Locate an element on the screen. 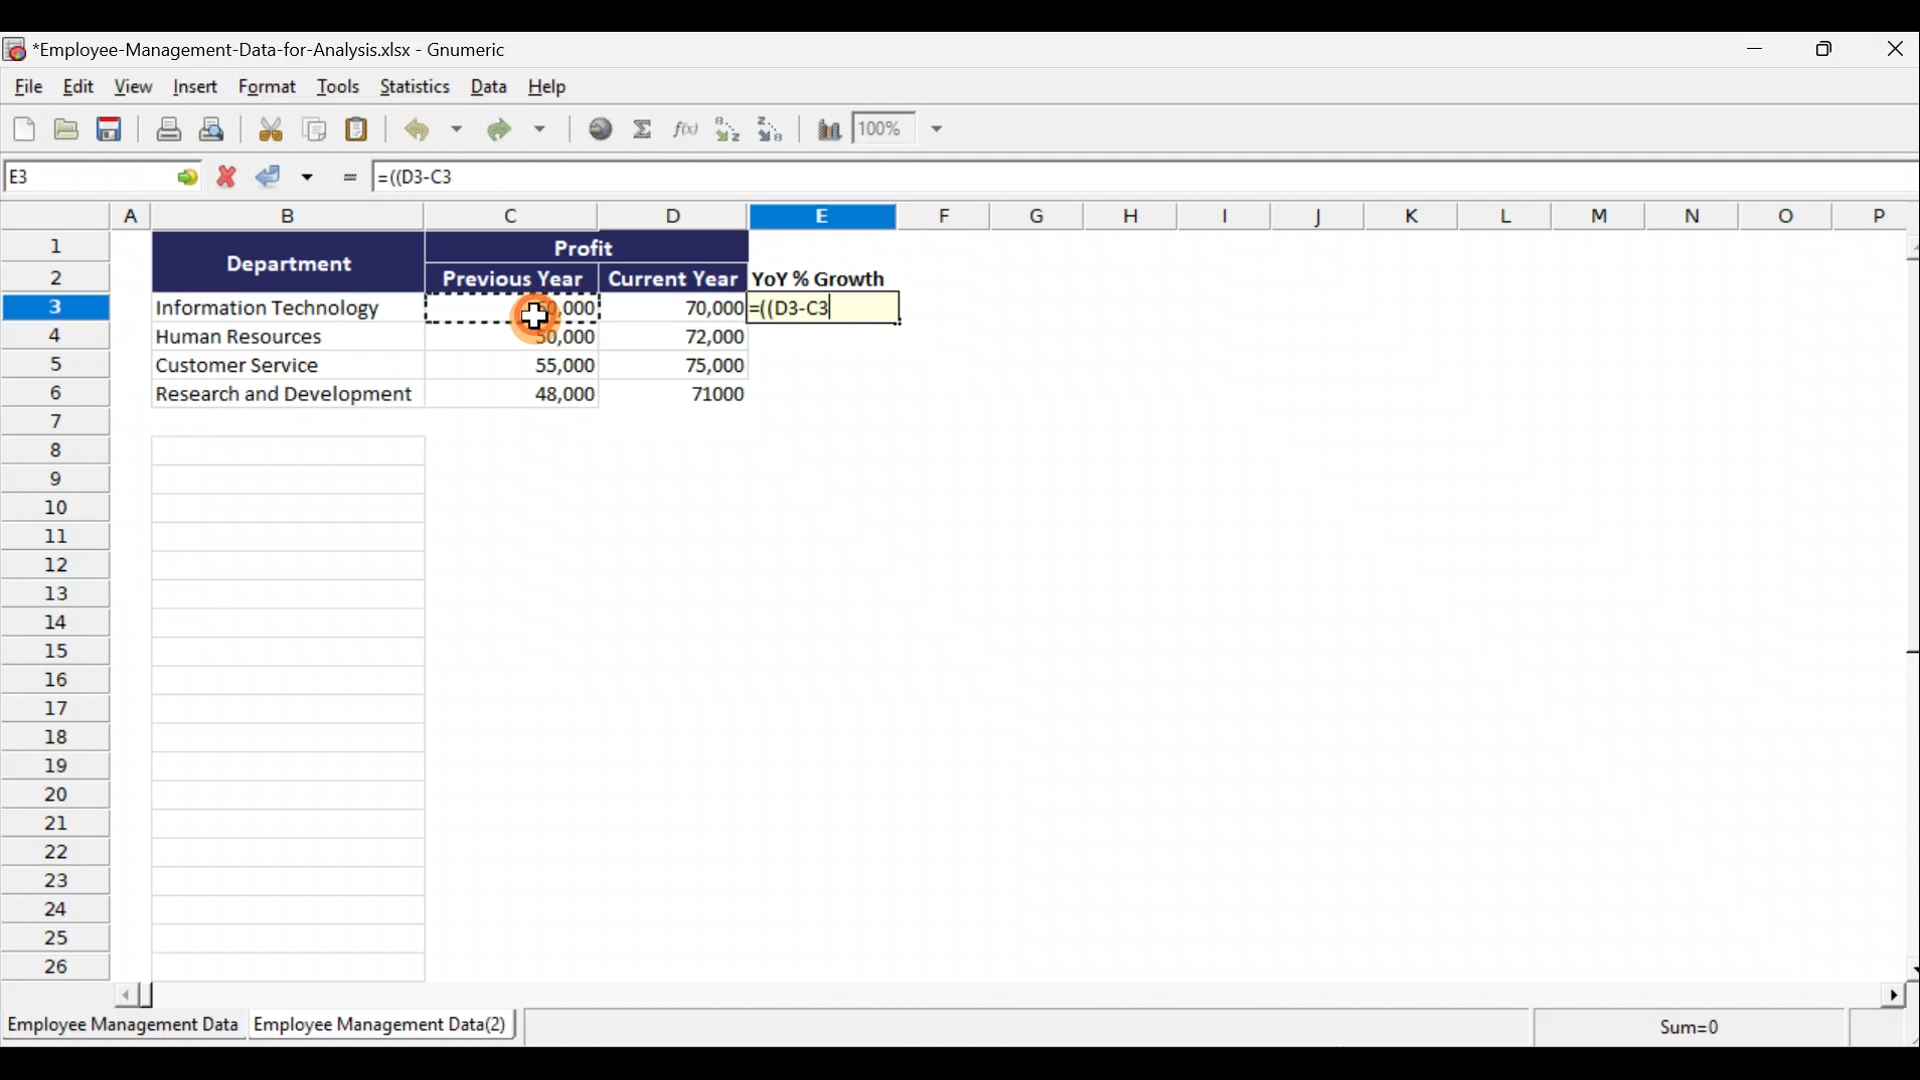 Image resolution: width=1920 pixels, height=1080 pixels. Insert a chart is located at coordinates (827, 133).